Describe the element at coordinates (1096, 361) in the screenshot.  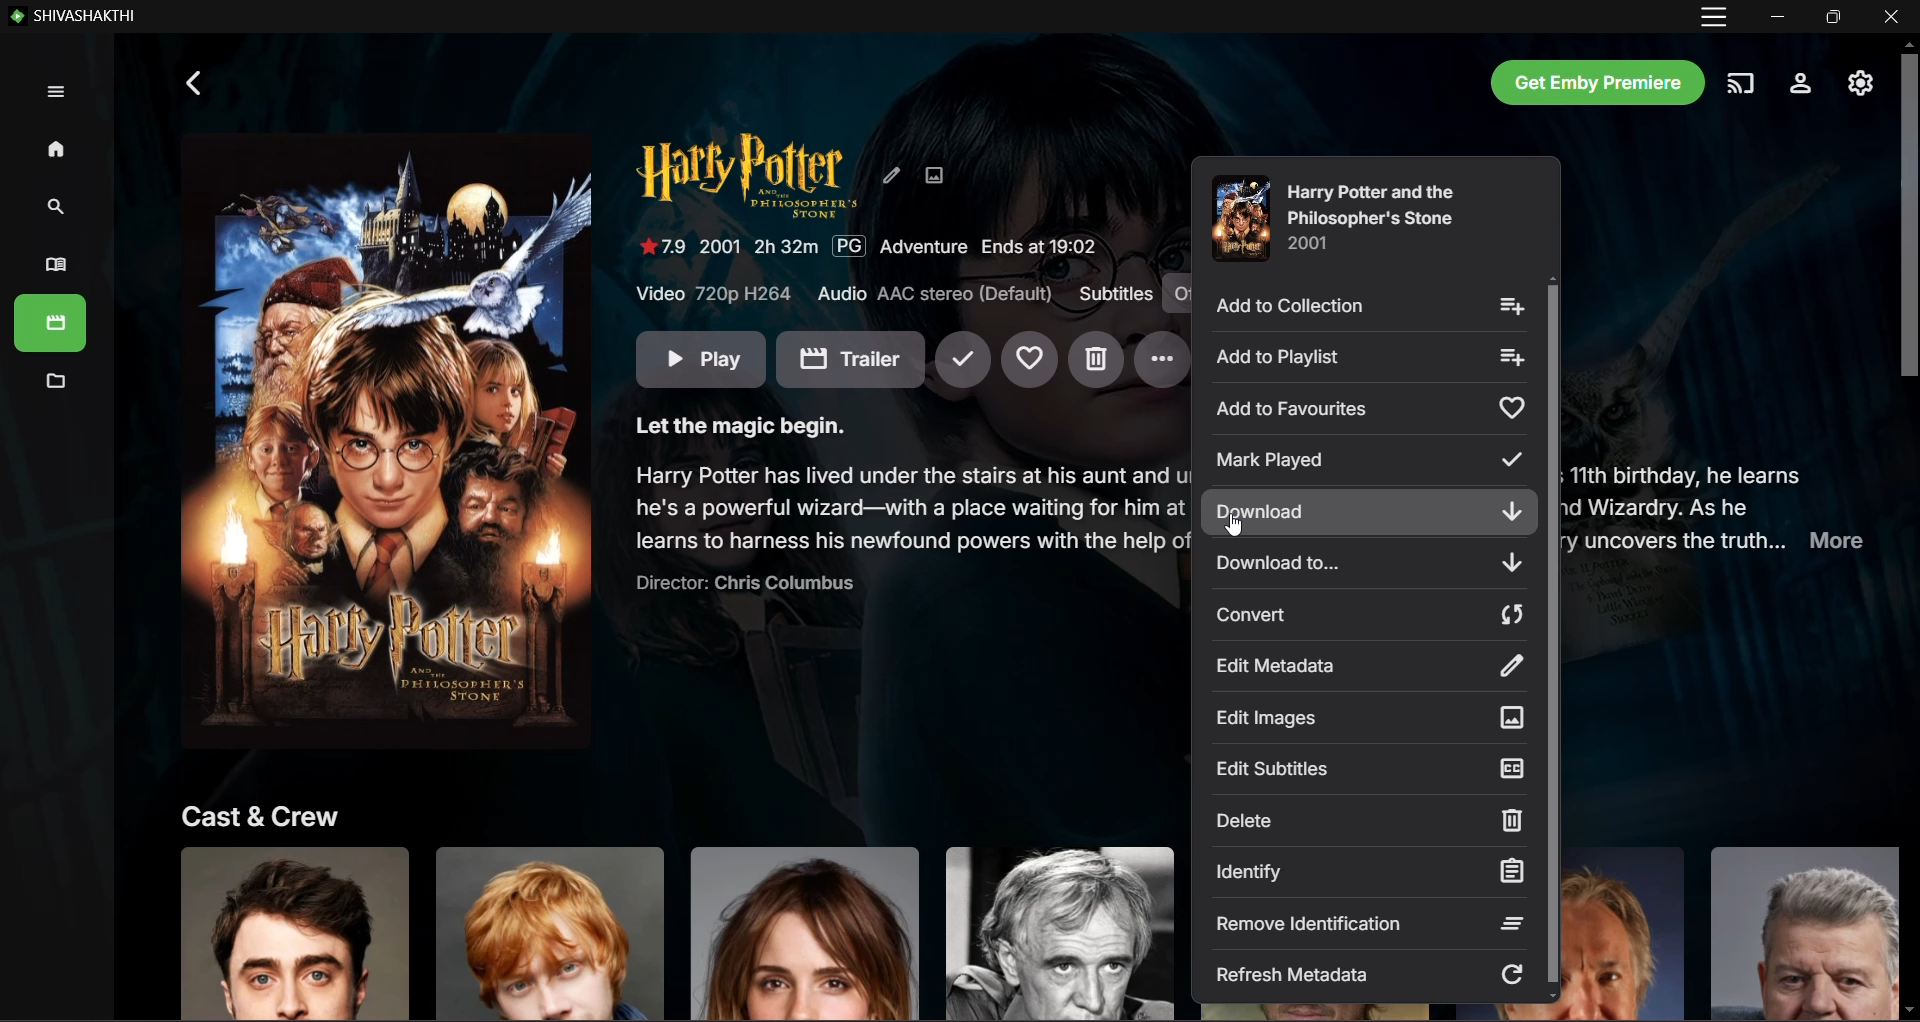
I see `Delete` at that location.